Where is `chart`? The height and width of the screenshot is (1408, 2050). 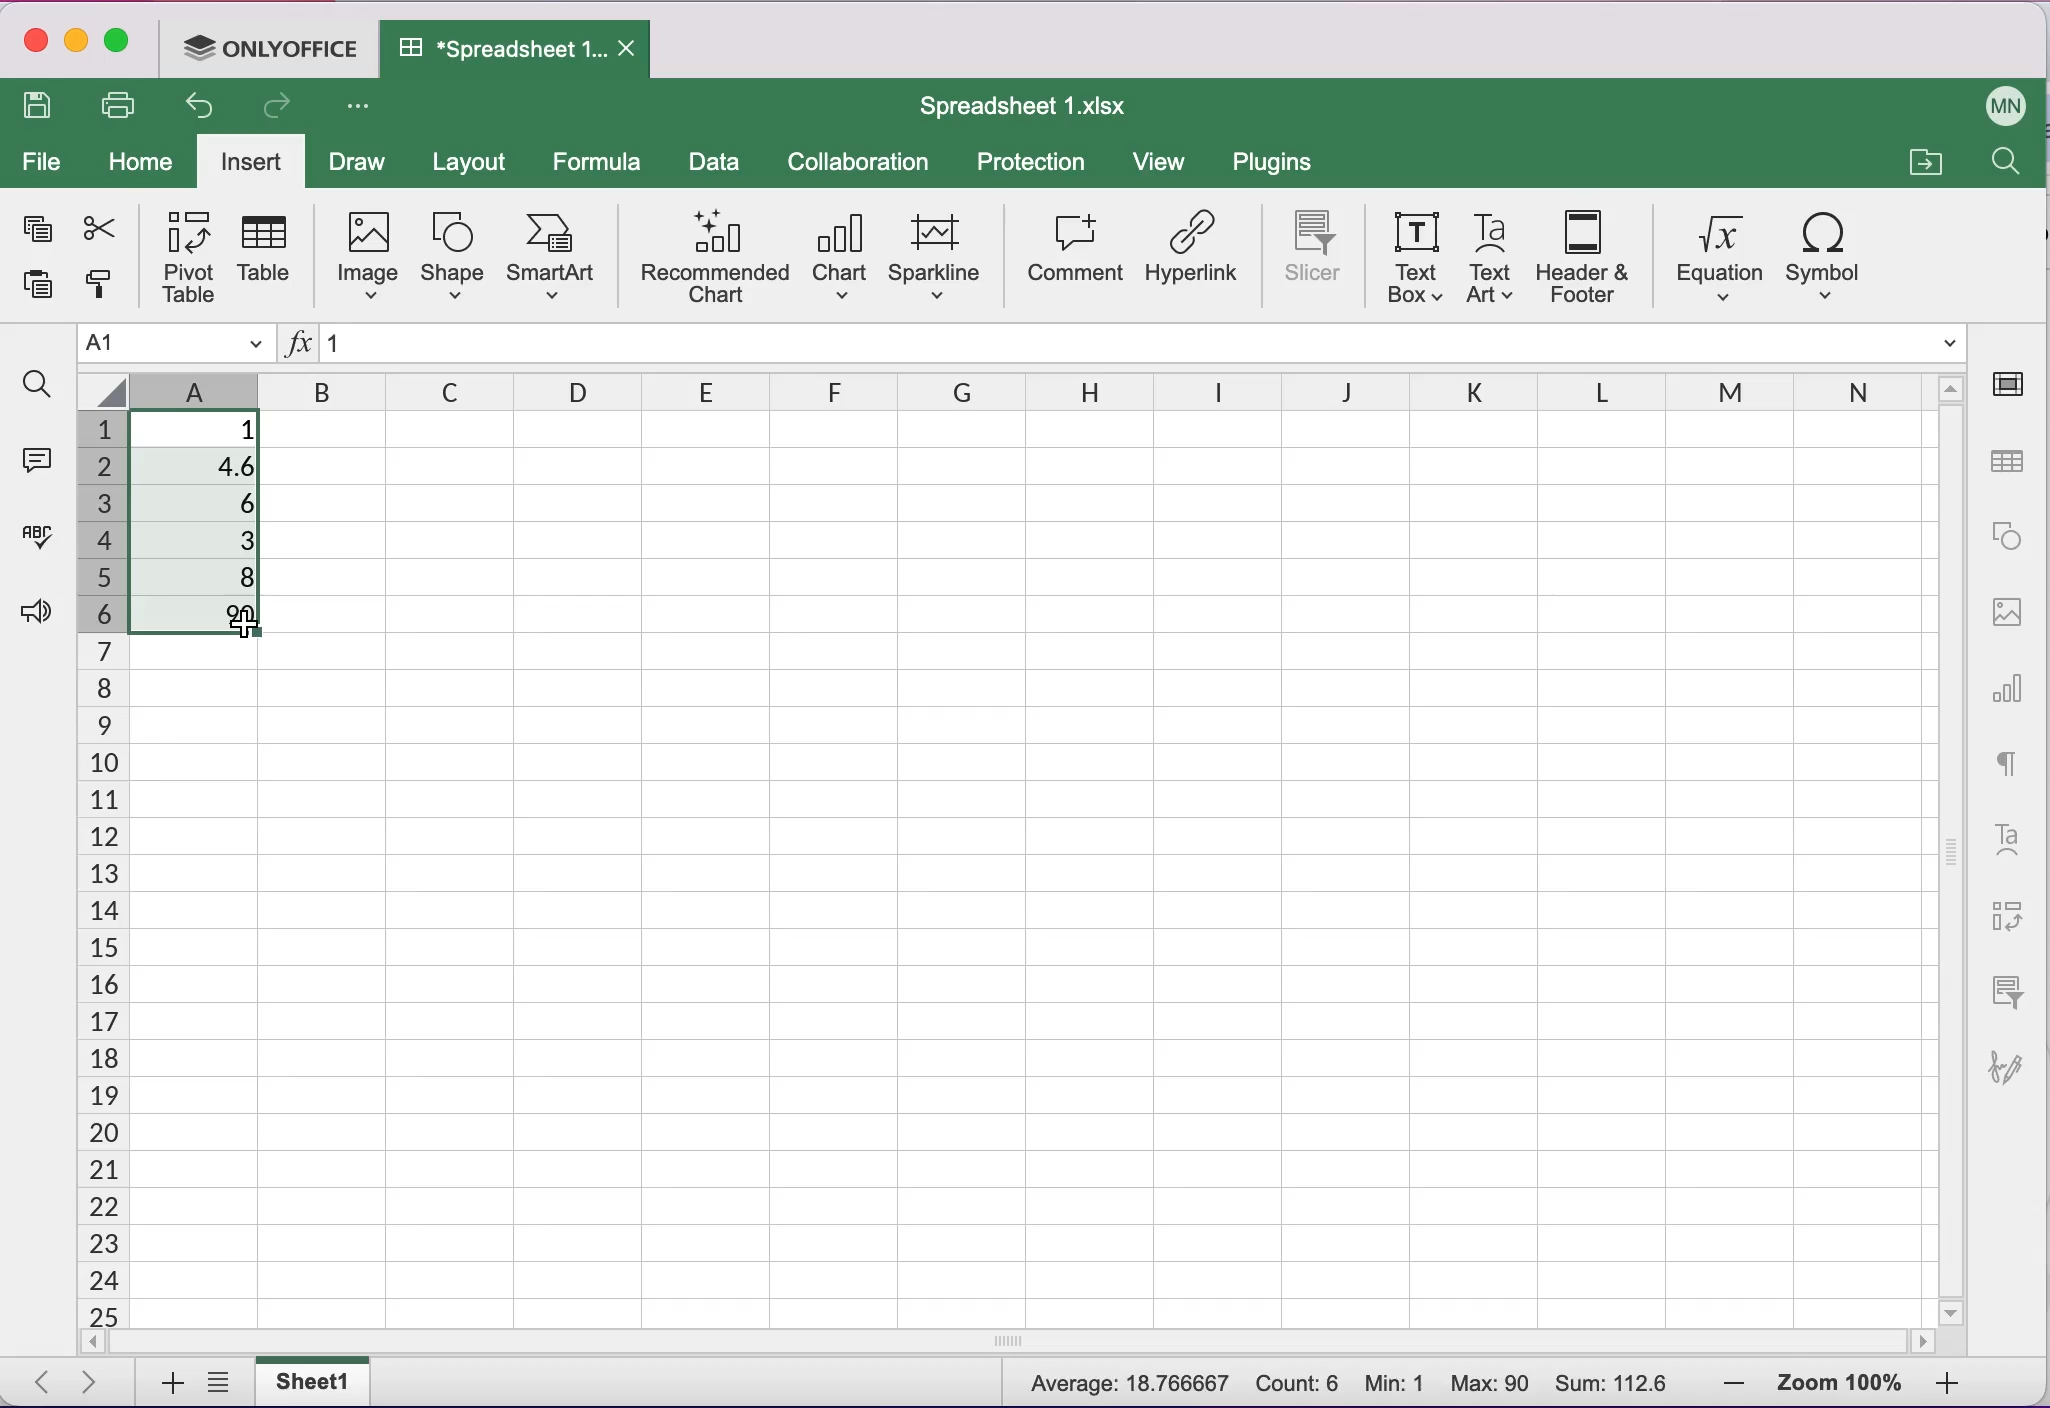
chart is located at coordinates (839, 260).